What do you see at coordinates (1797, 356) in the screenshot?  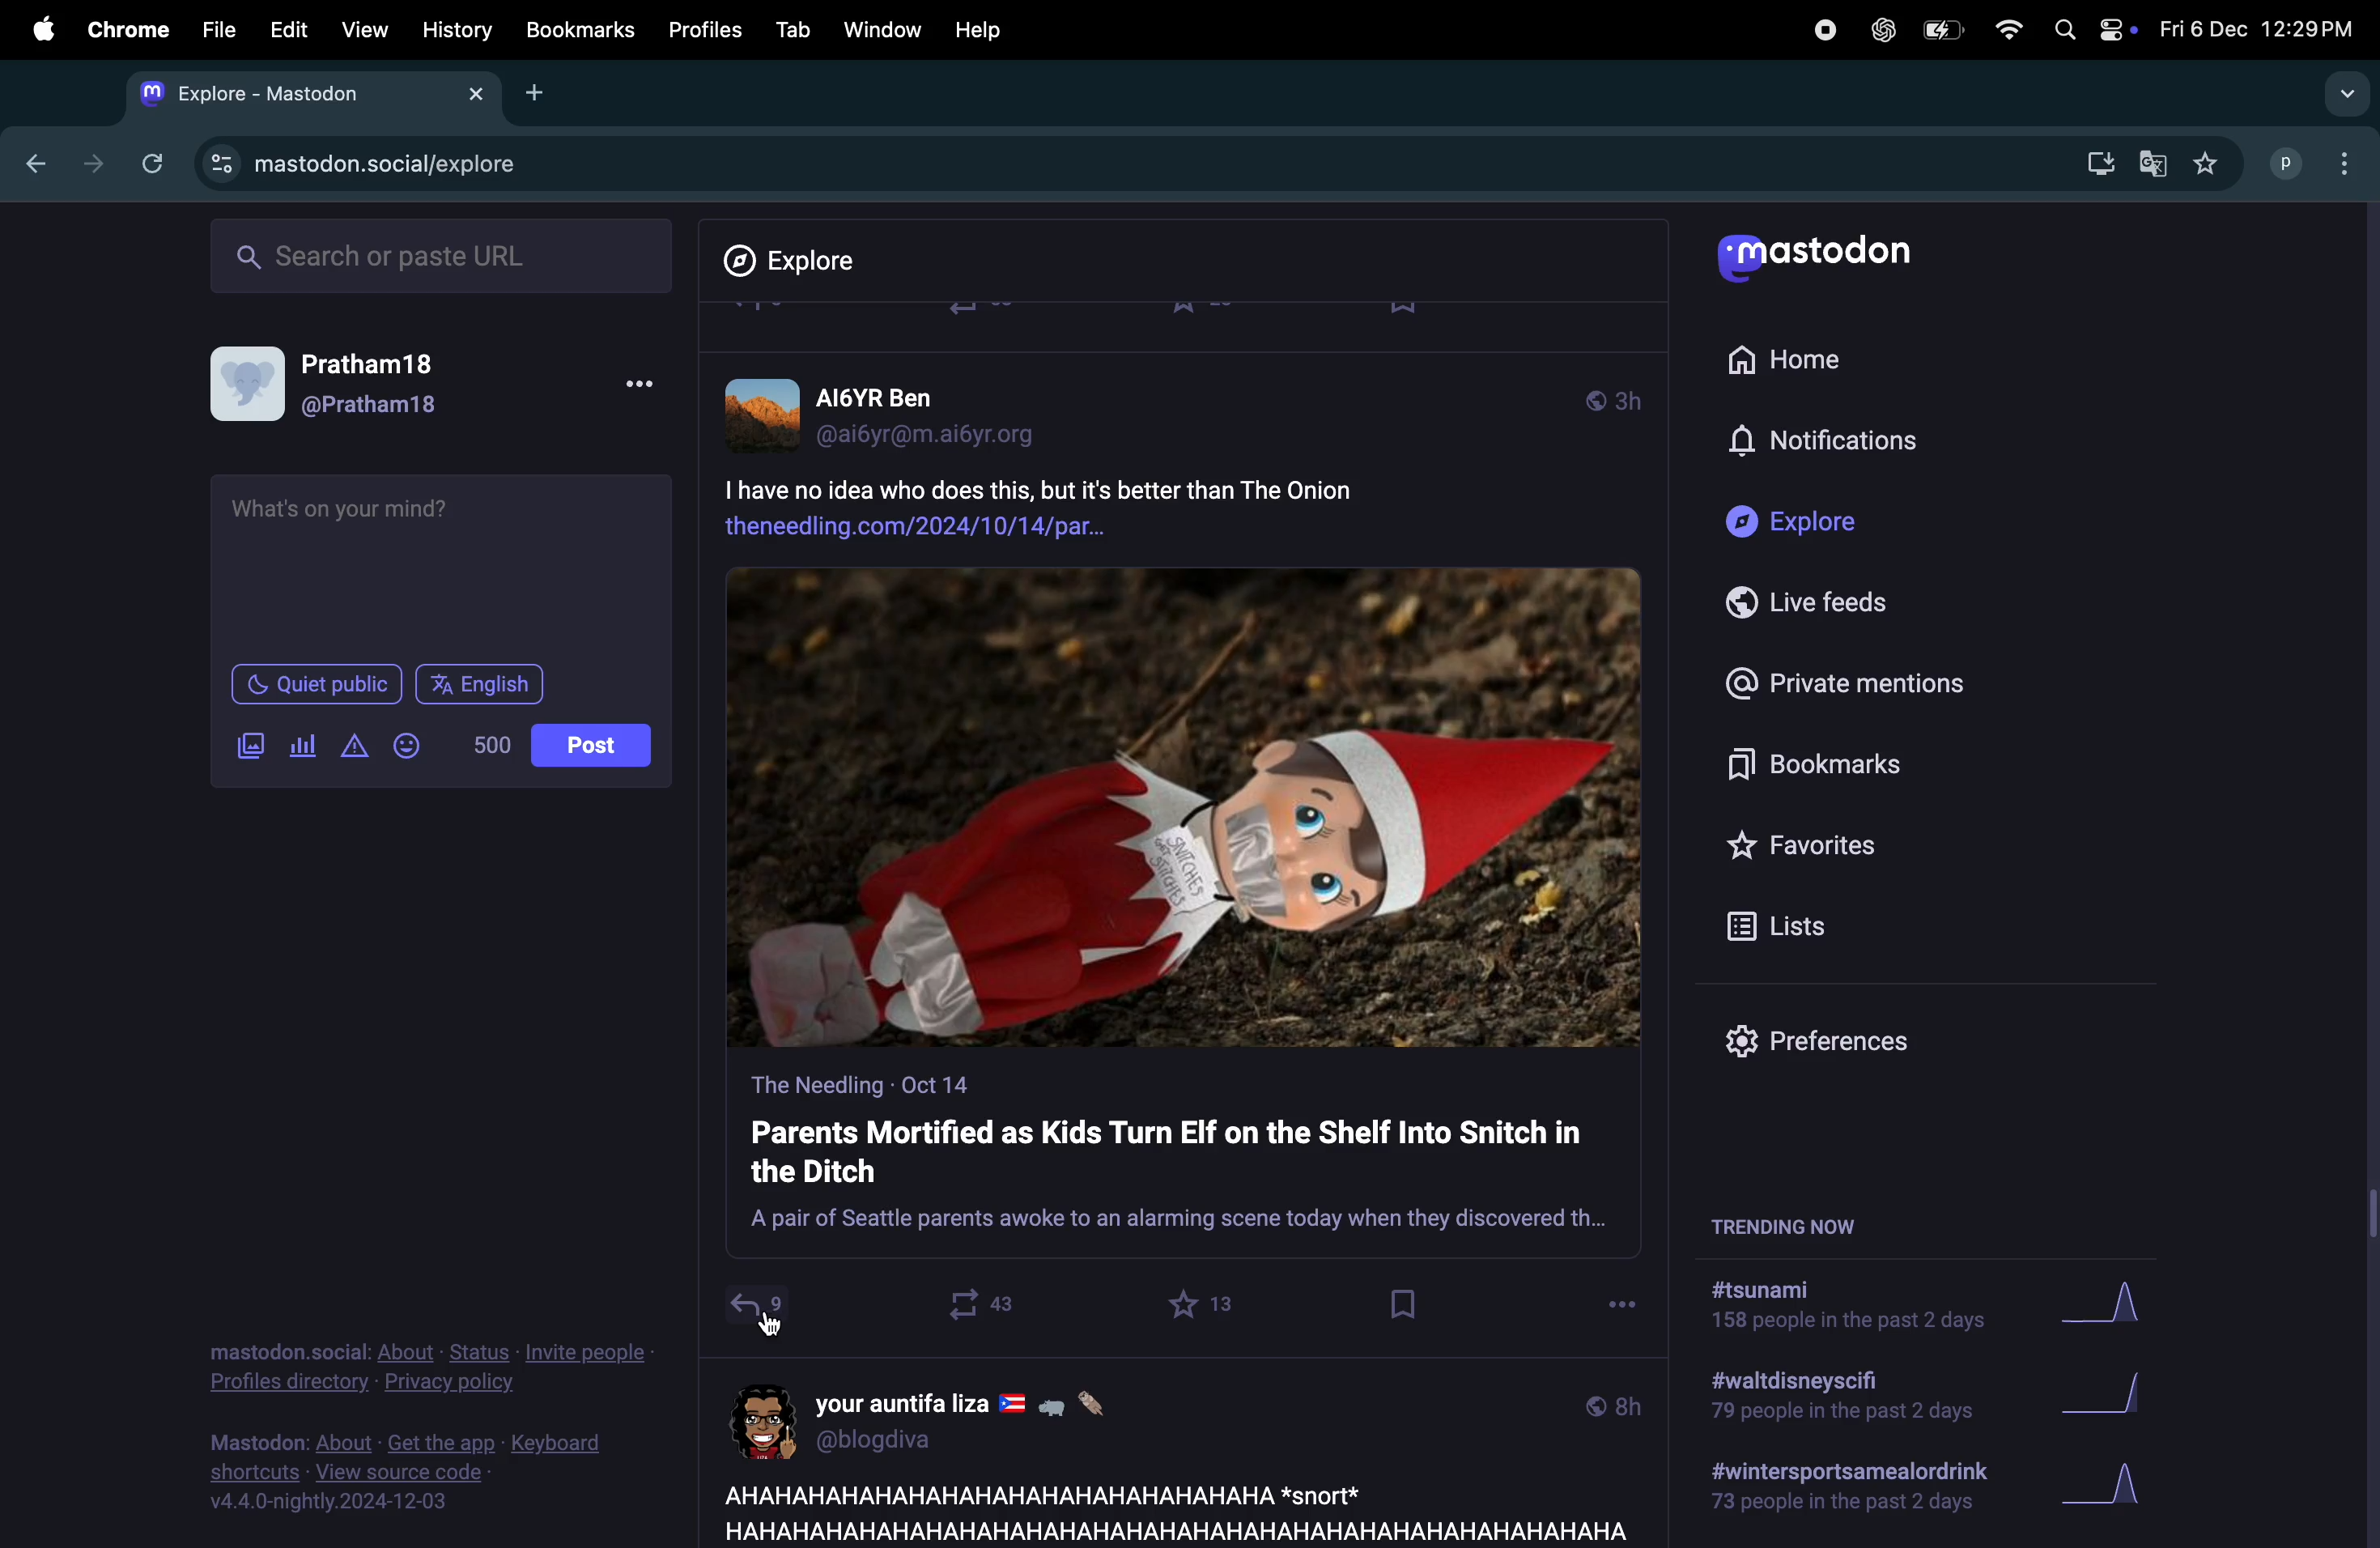 I see `Home` at bounding box center [1797, 356].